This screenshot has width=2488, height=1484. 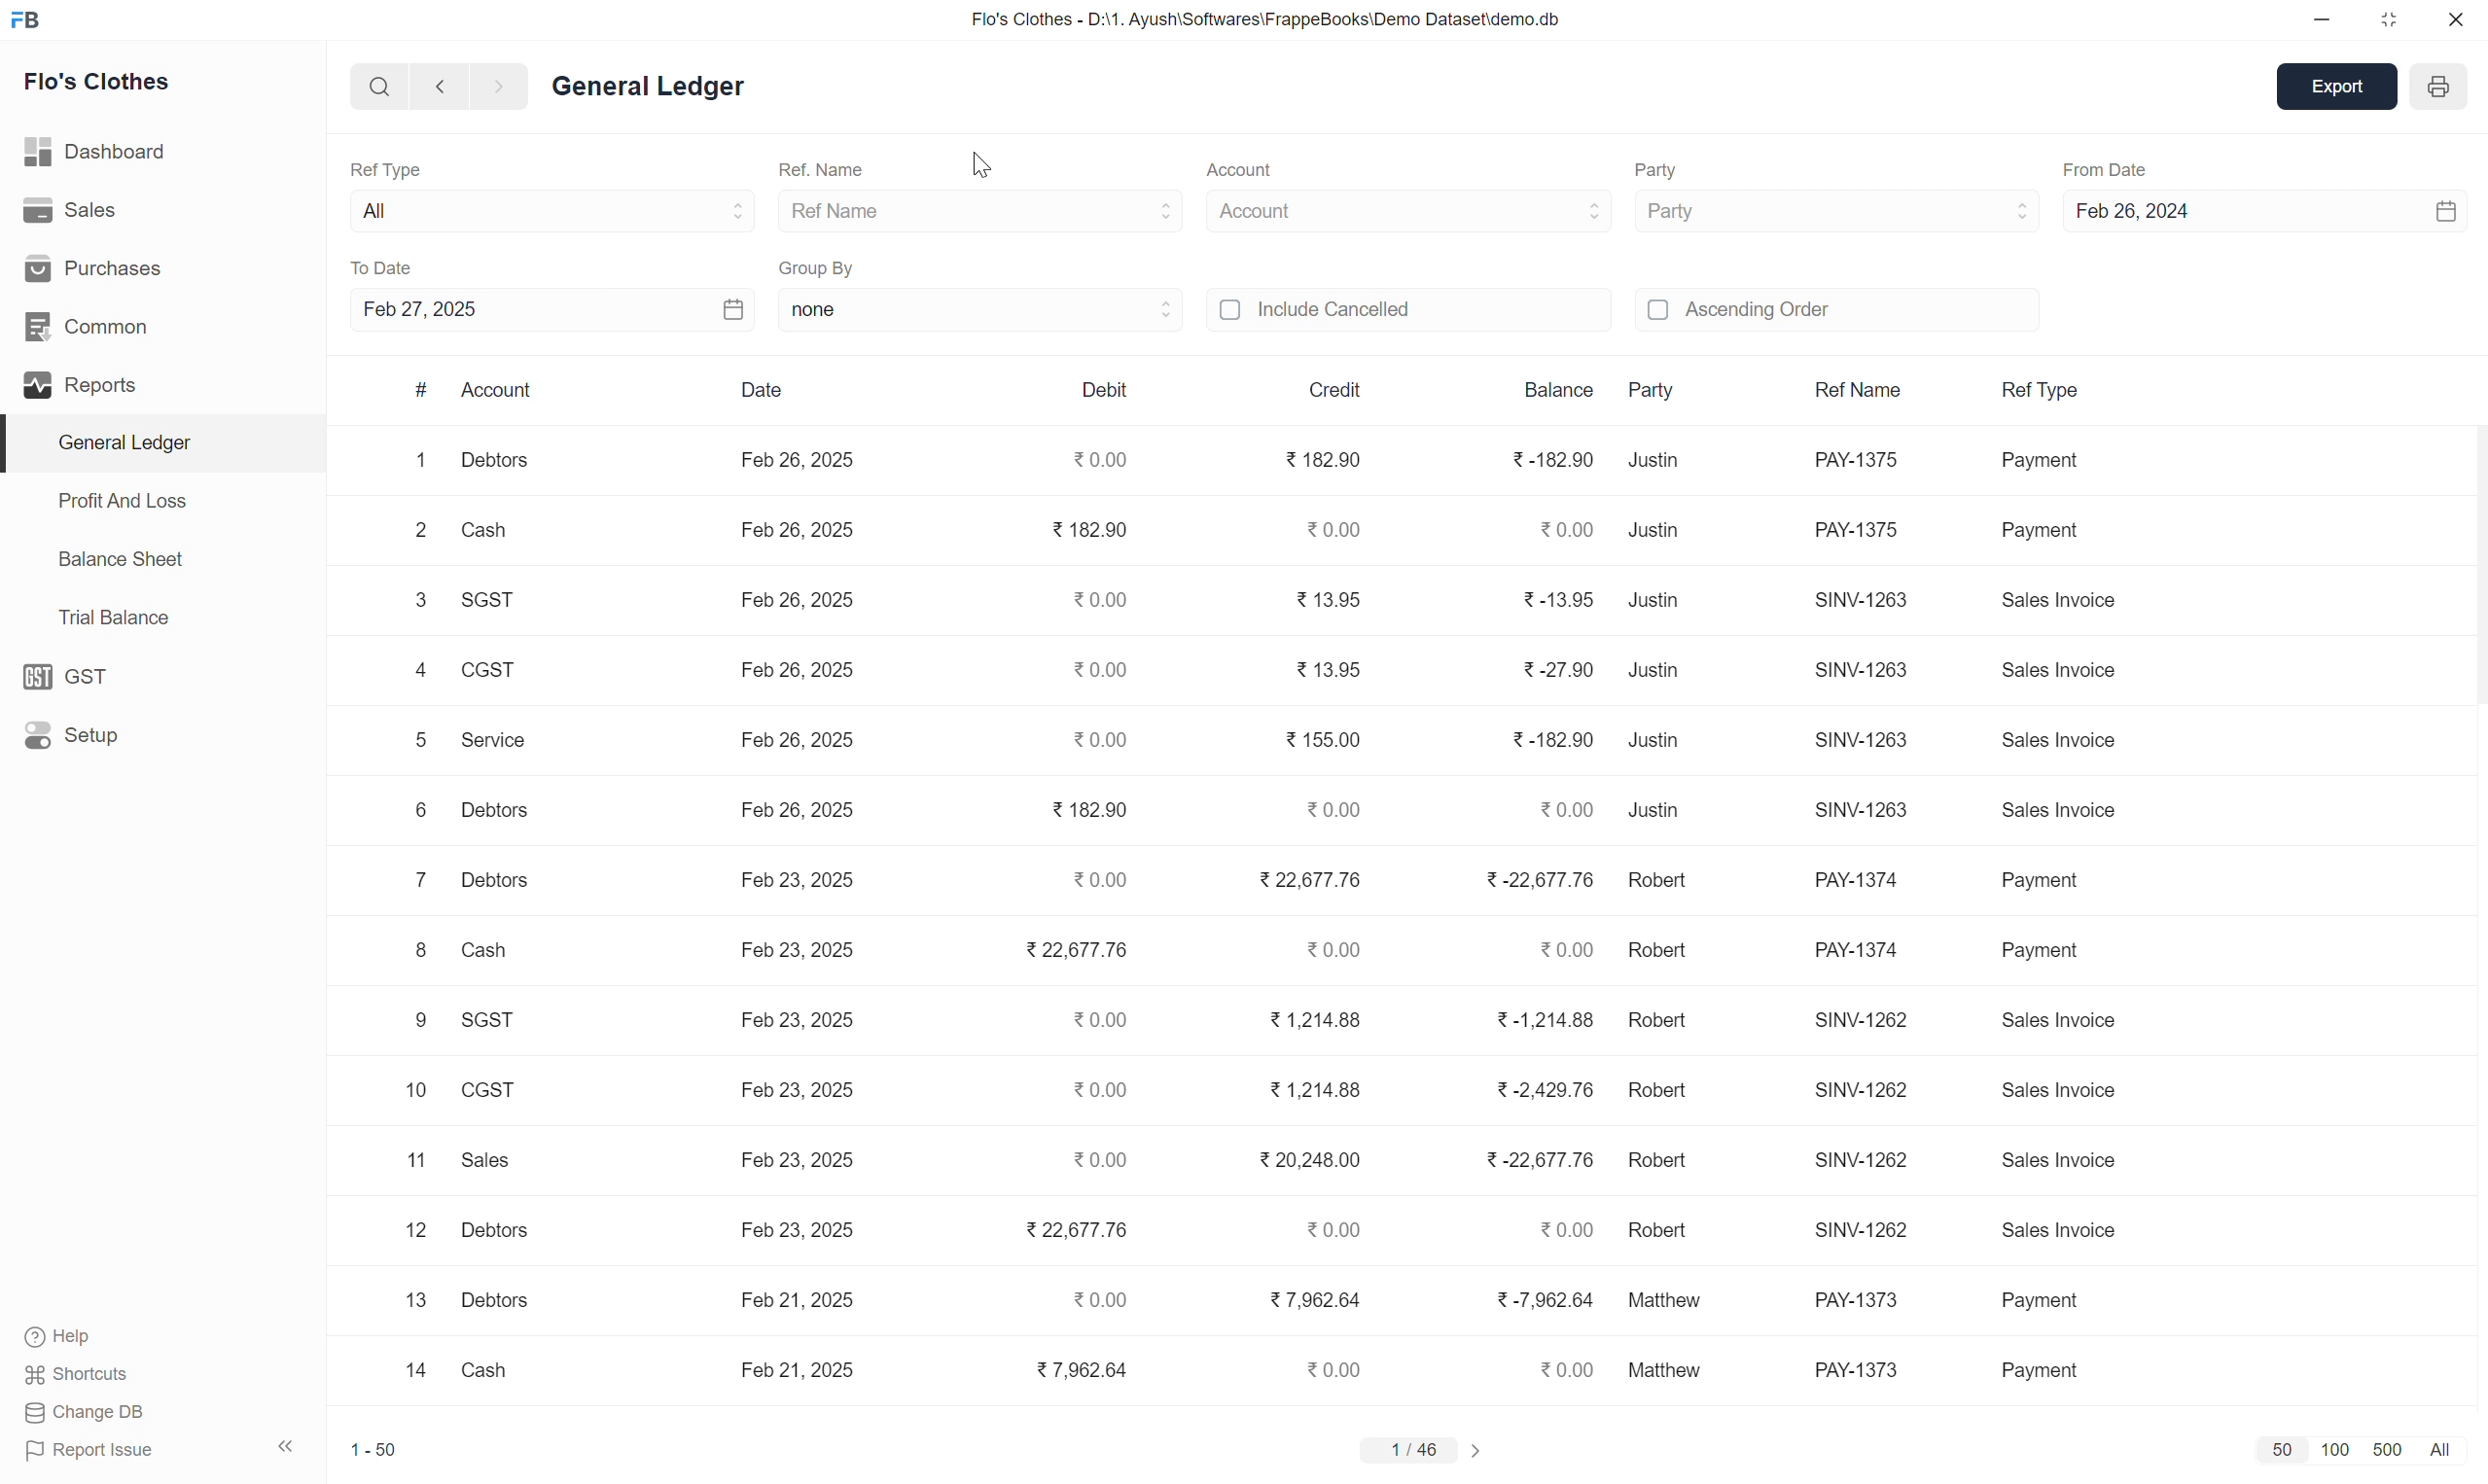 I want to click on 22,677.76, so click(x=1314, y=882).